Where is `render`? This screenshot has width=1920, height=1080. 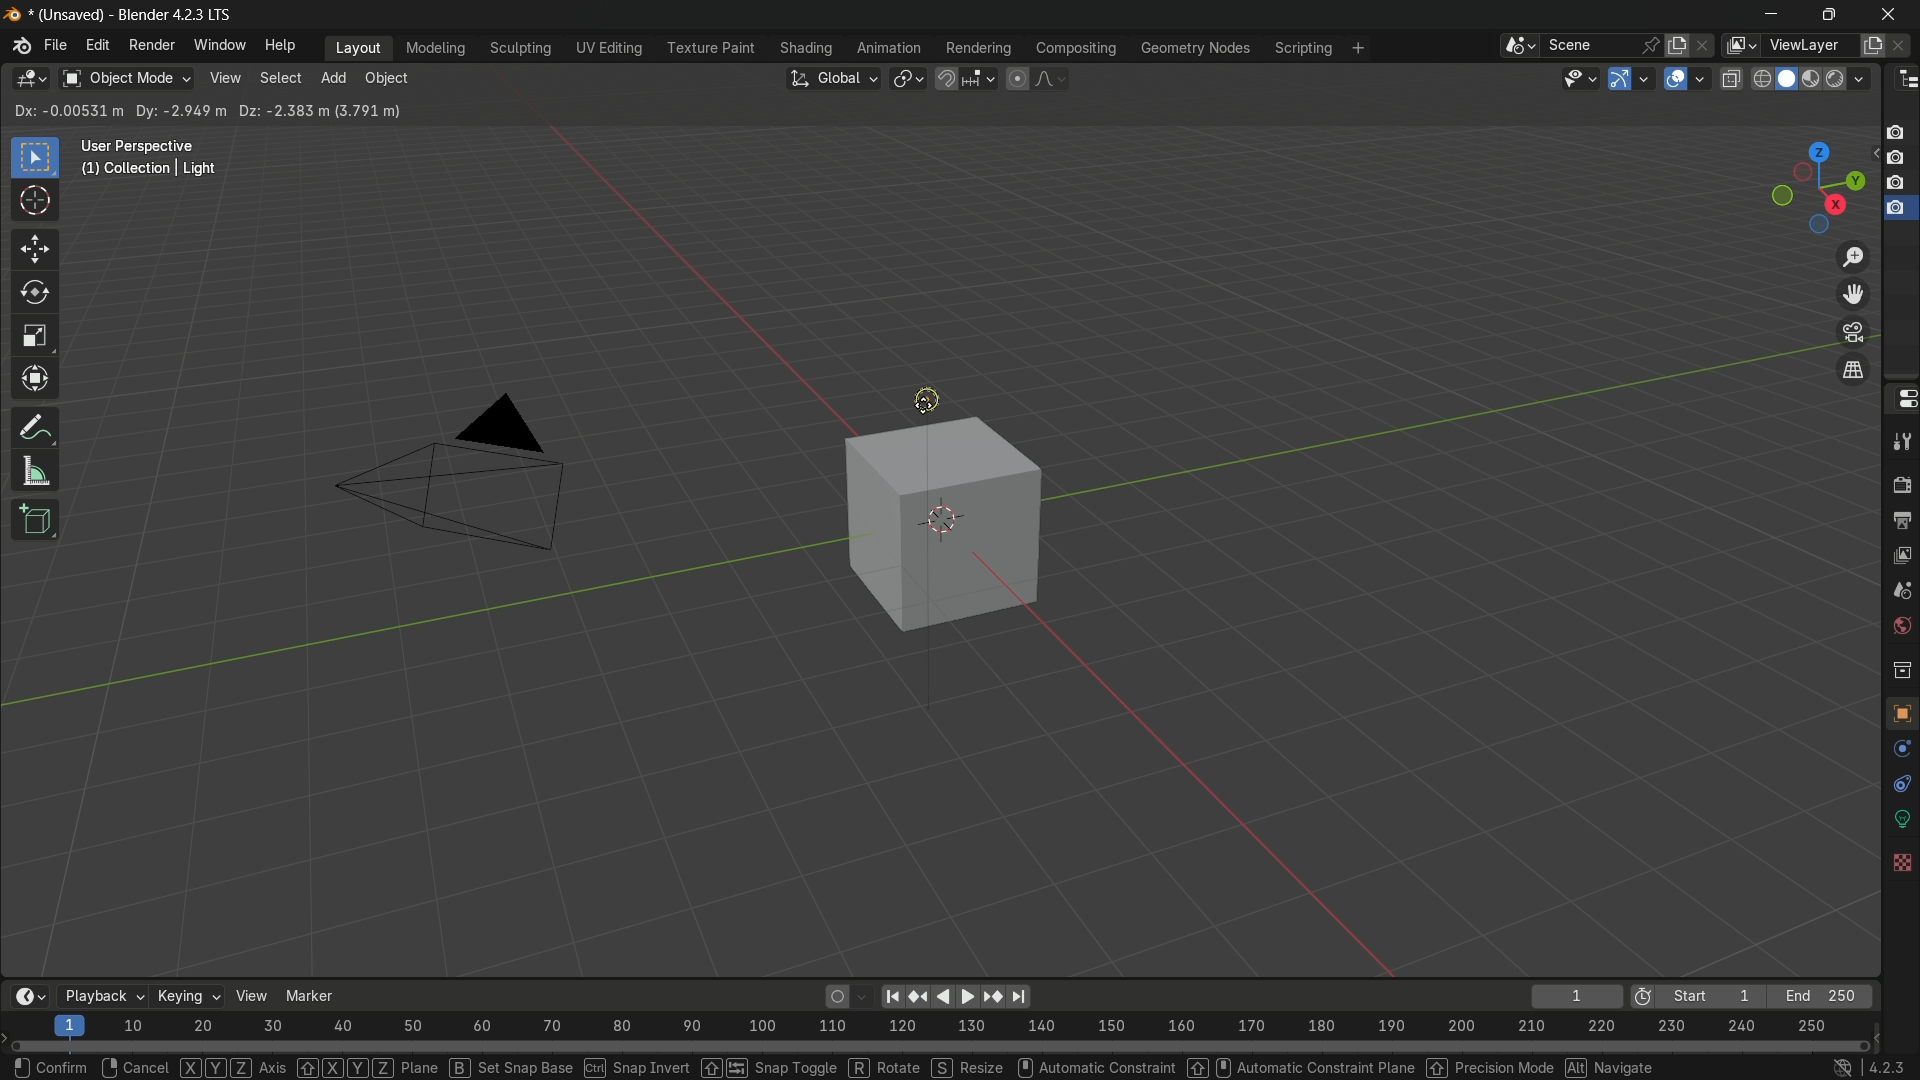 render is located at coordinates (1902, 484).